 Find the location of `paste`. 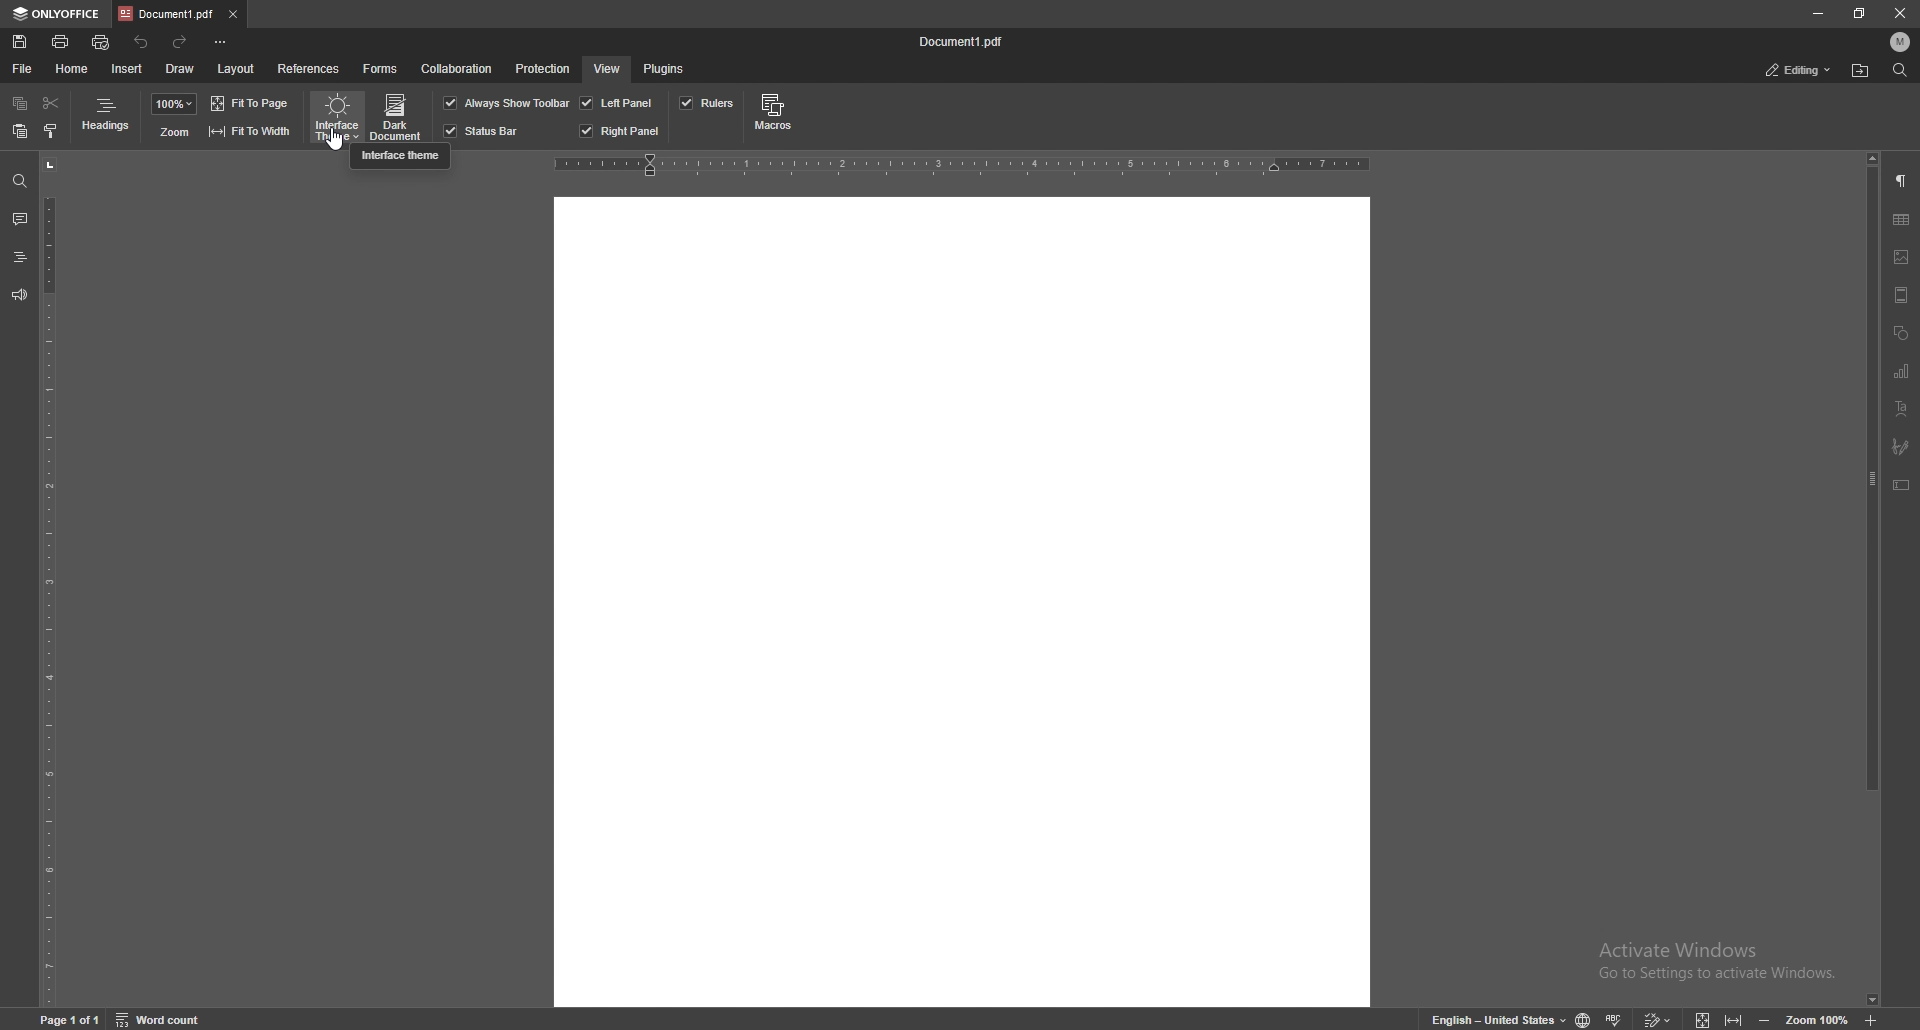

paste is located at coordinates (20, 131).